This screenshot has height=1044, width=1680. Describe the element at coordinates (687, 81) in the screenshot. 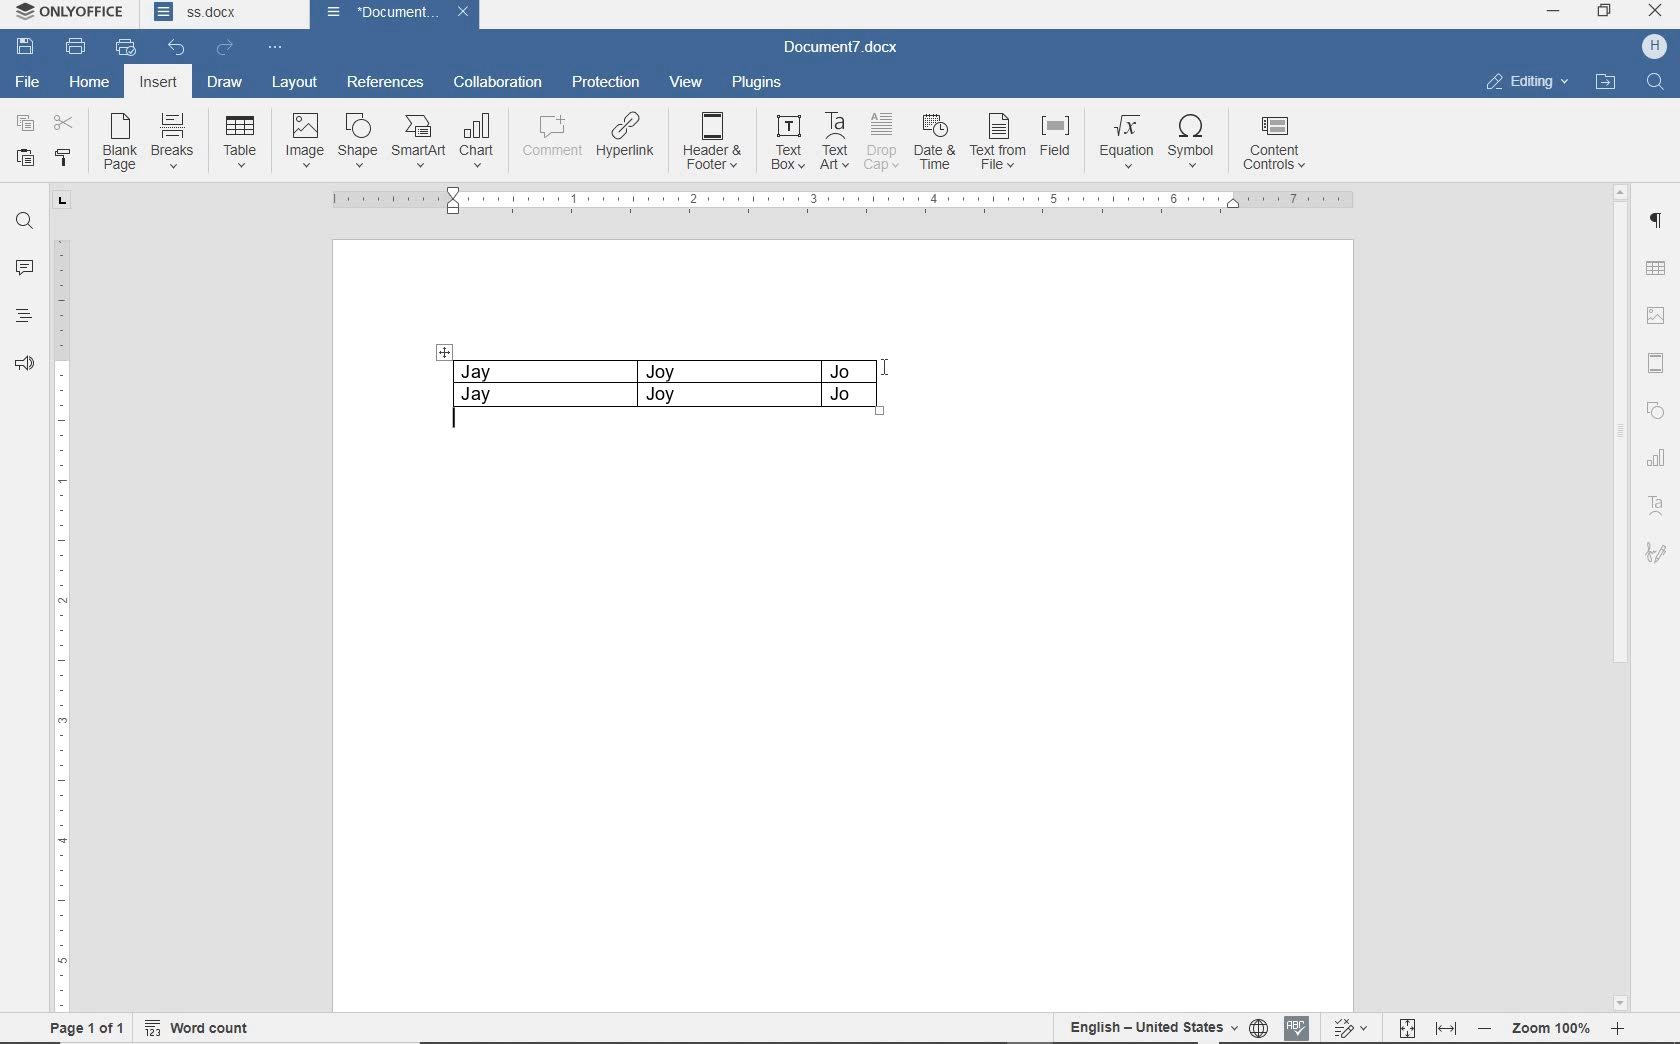

I see `VIEW` at that location.